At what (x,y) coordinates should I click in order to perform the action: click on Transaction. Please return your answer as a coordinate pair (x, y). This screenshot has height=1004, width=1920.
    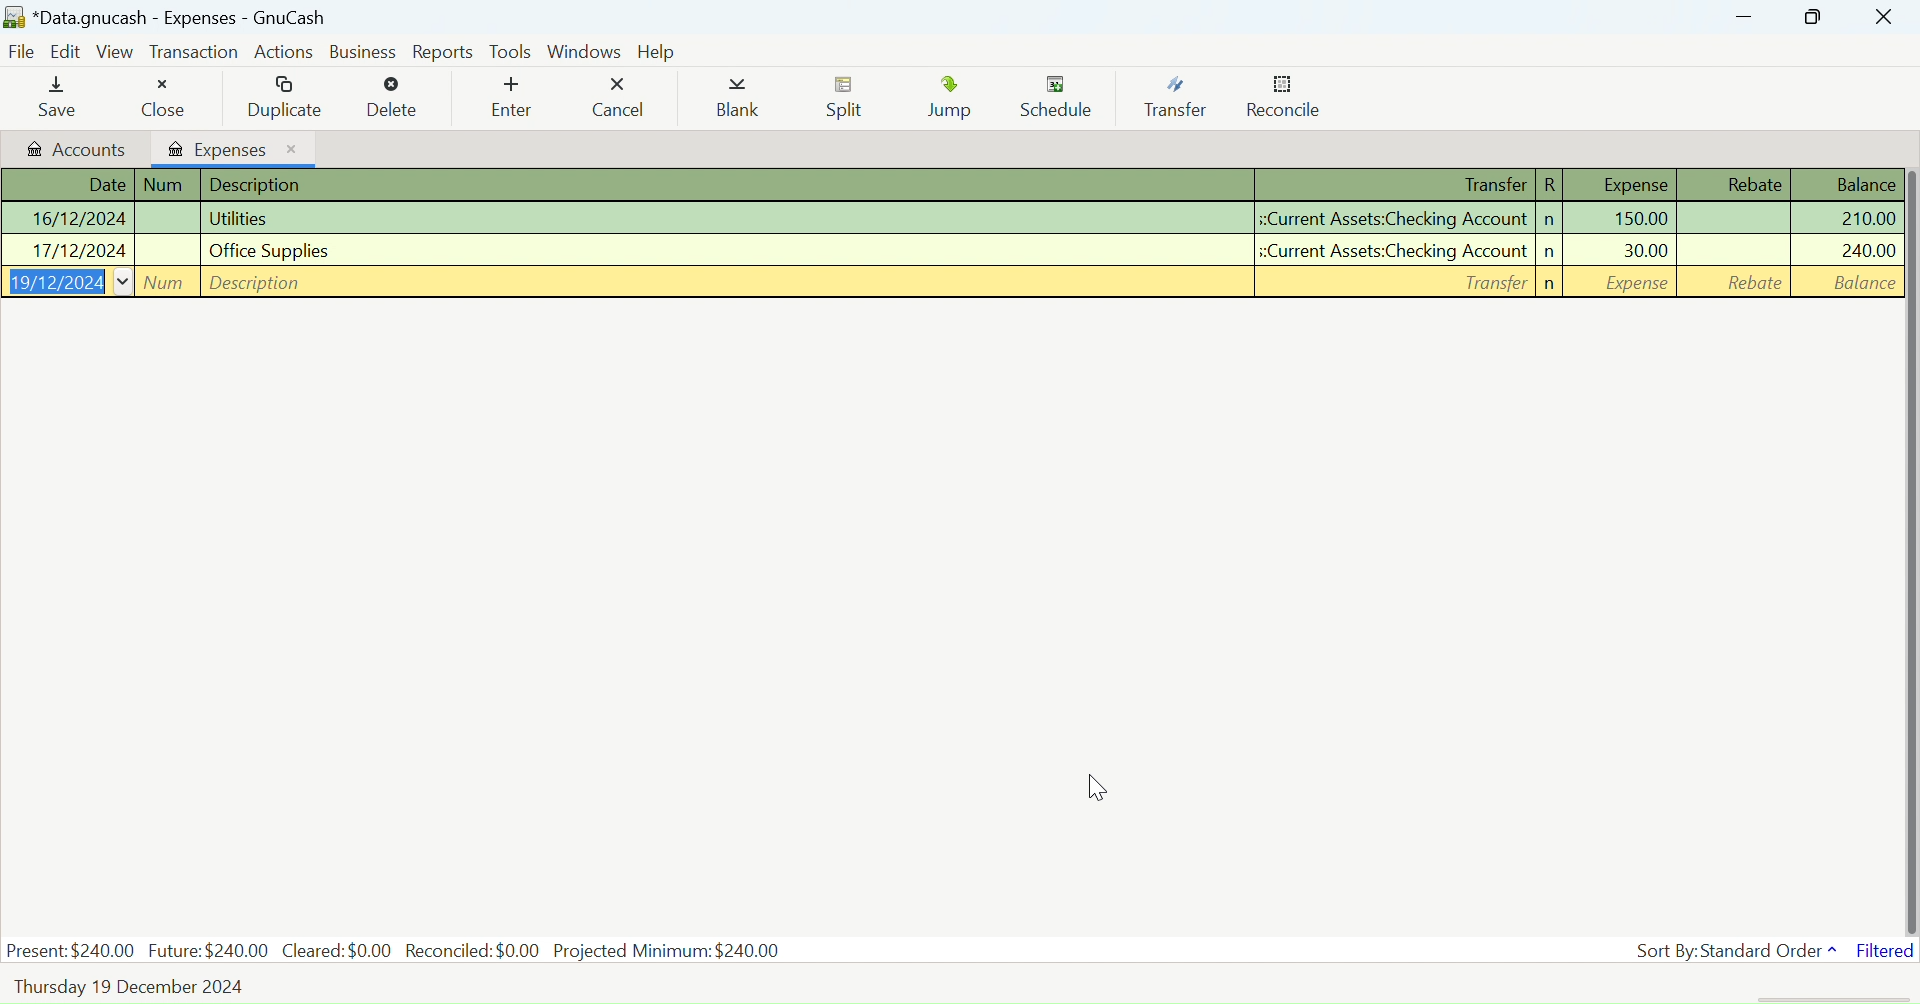
    Looking at the image, I should click on (193, 53).